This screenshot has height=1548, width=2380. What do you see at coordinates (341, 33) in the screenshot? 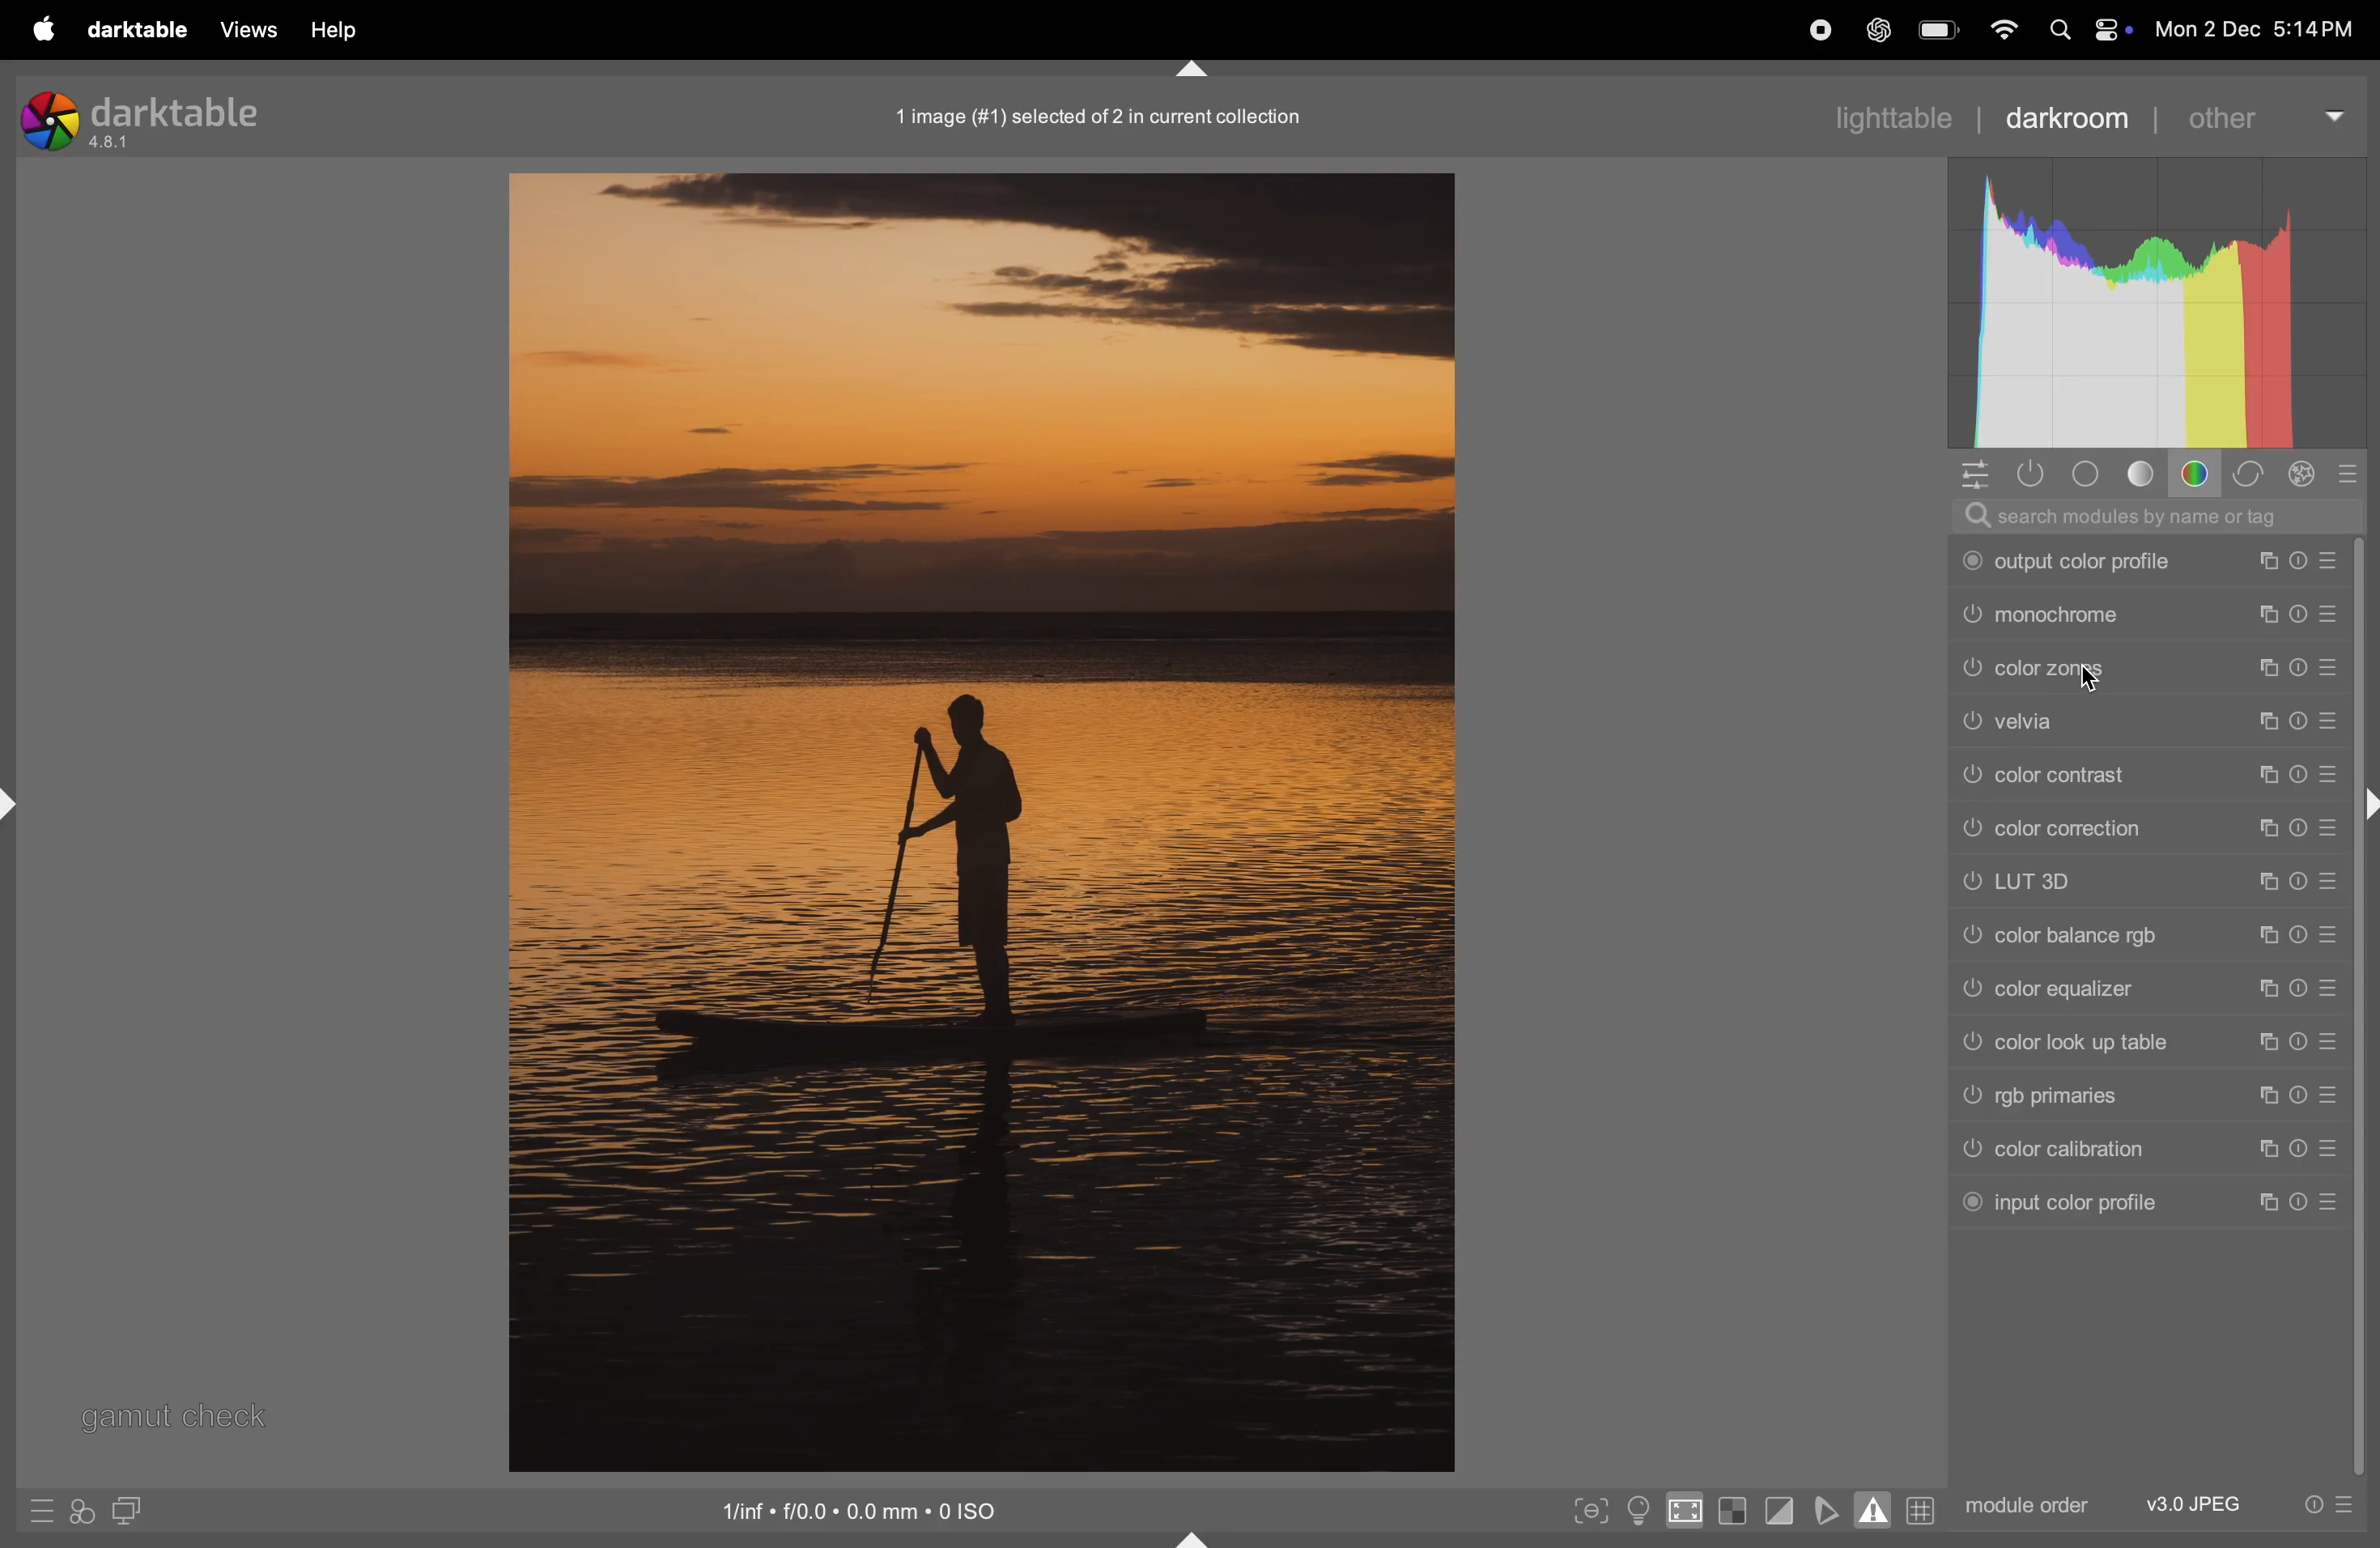
I see `help` at bounding box center [341, 33].